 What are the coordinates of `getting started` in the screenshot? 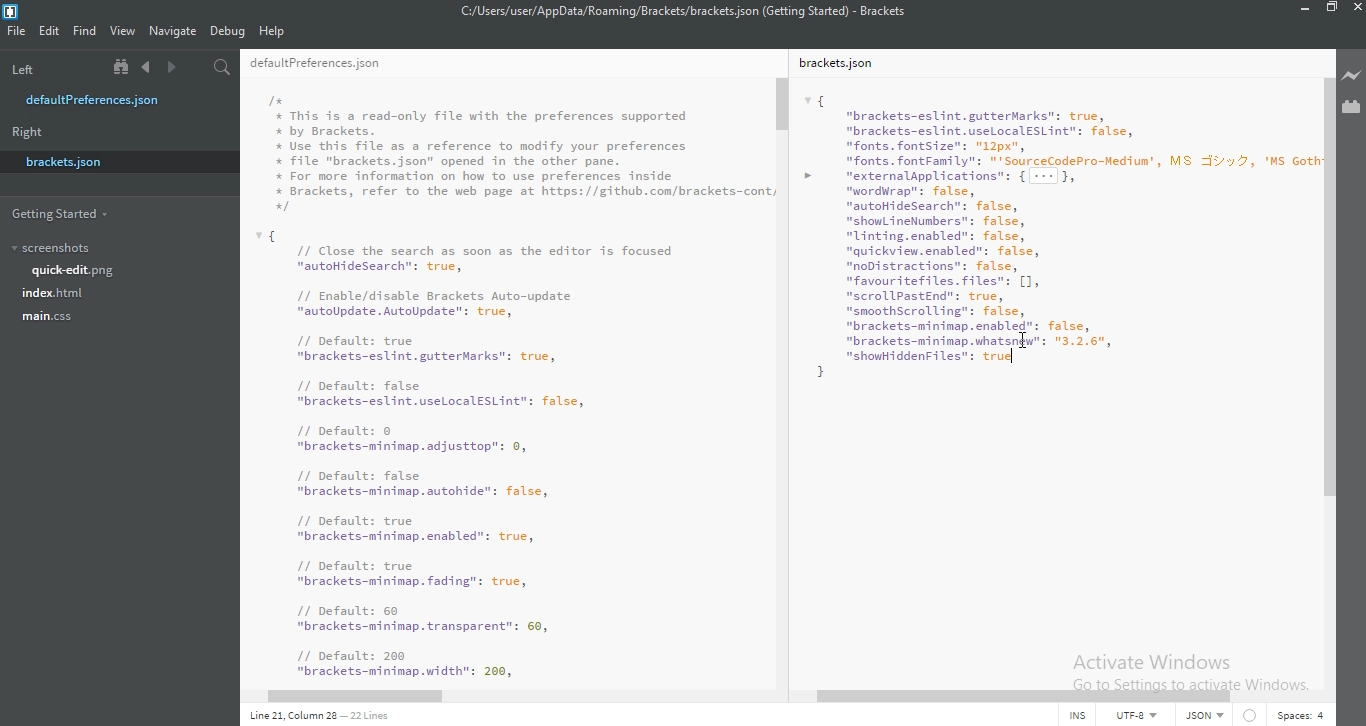 It's located at (62, 213).